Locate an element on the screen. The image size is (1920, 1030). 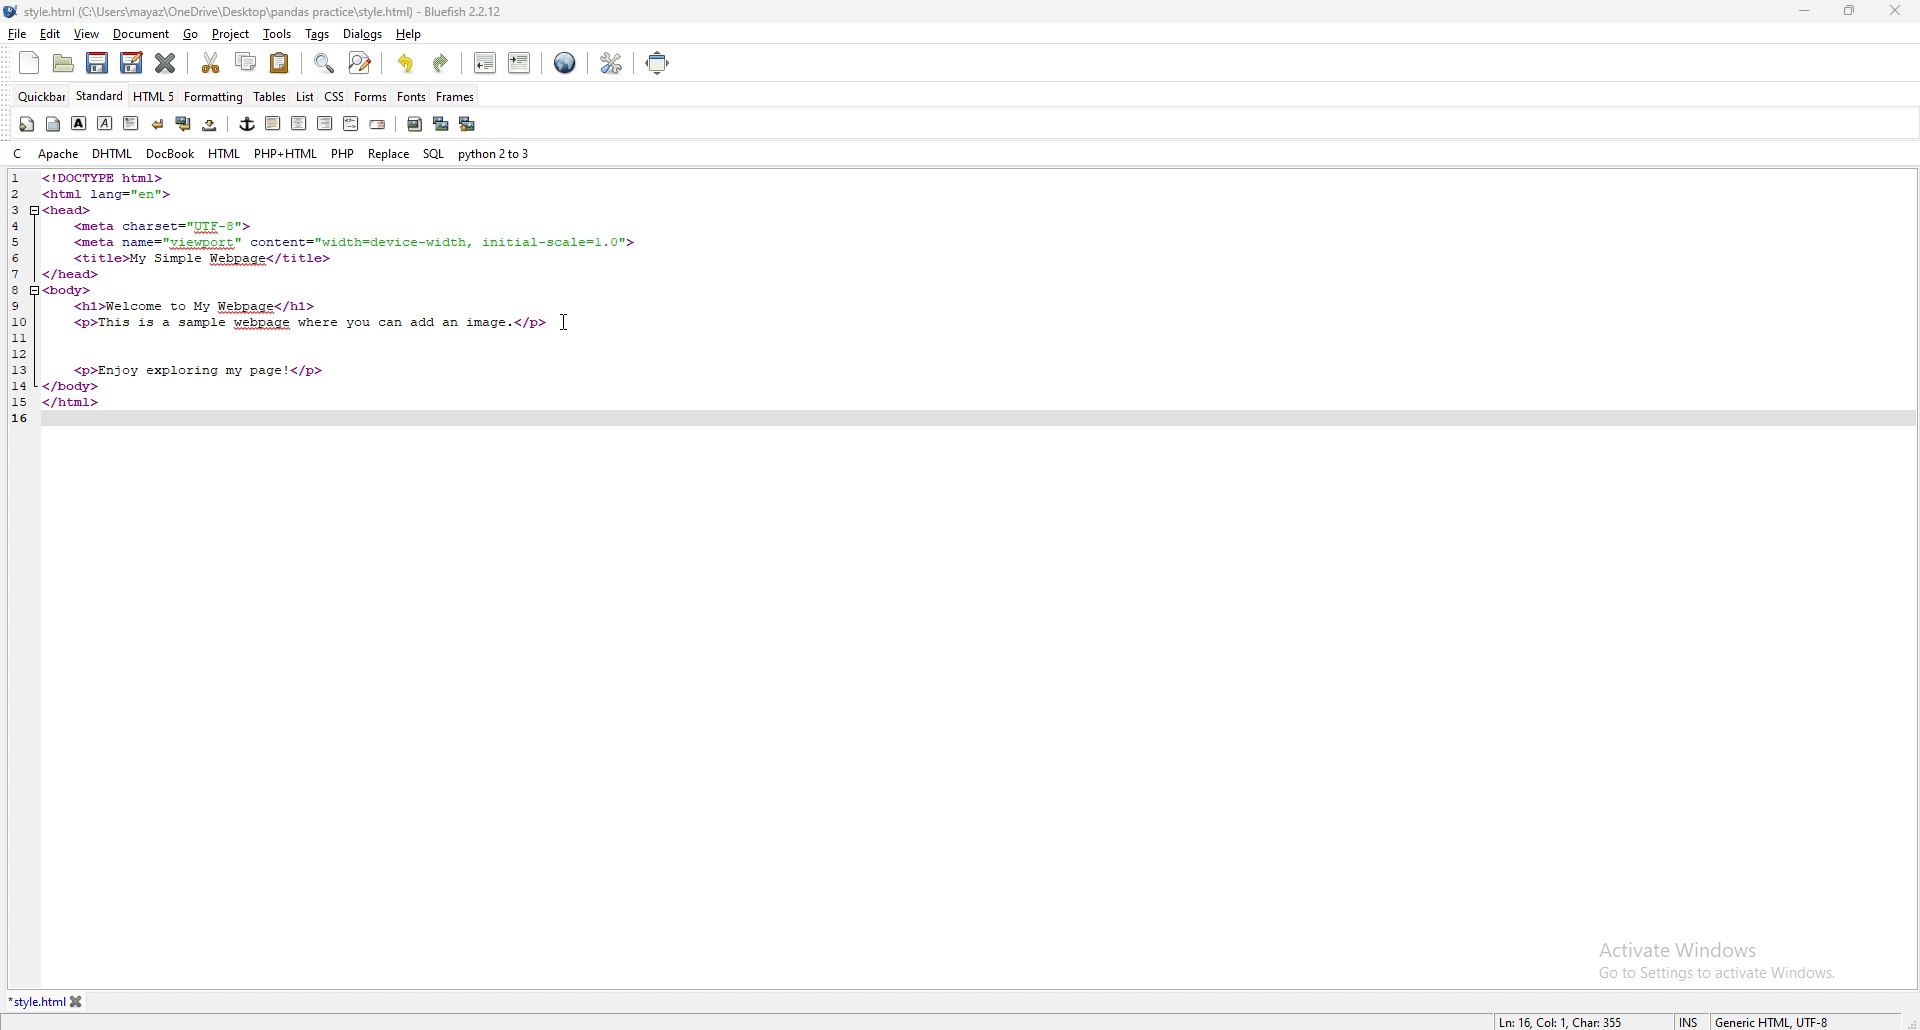
c is located at coordinates (20, 153).